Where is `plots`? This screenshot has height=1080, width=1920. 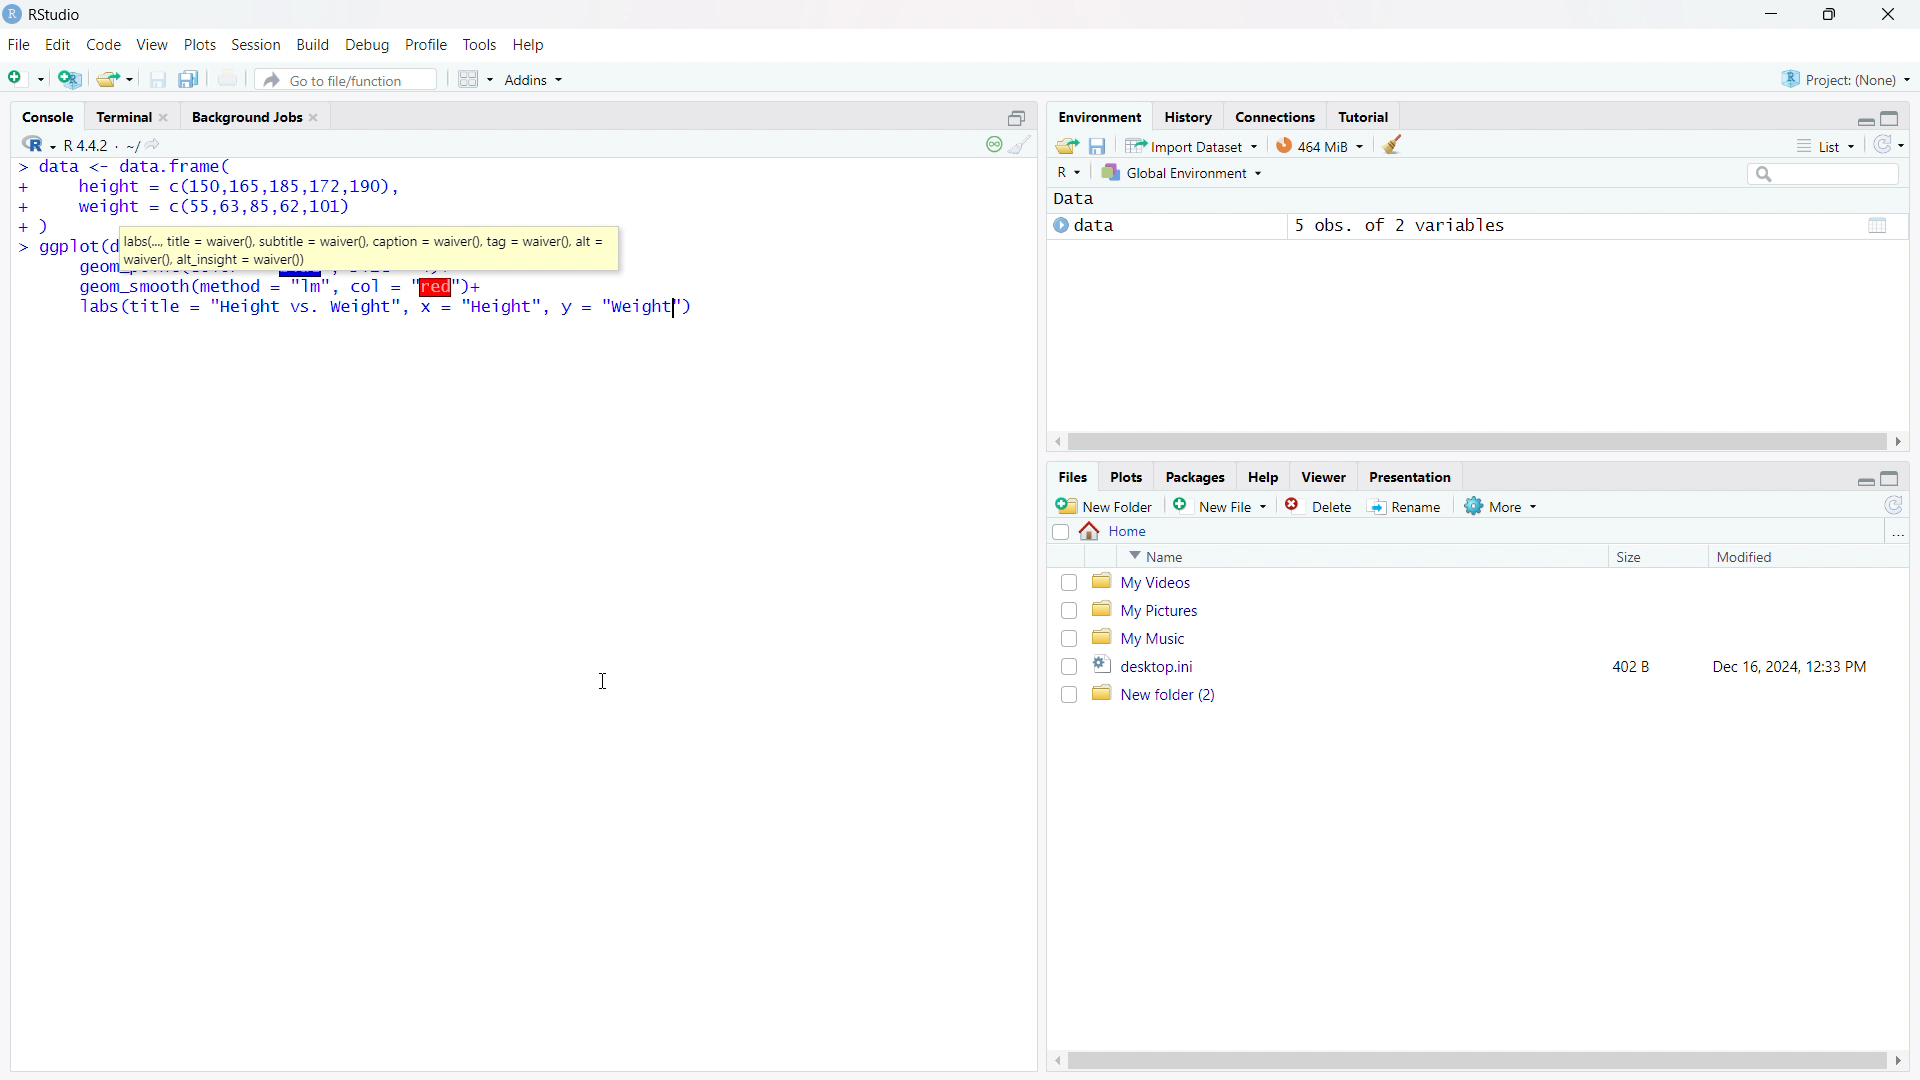 plots is located at coordinates (1128, 478).